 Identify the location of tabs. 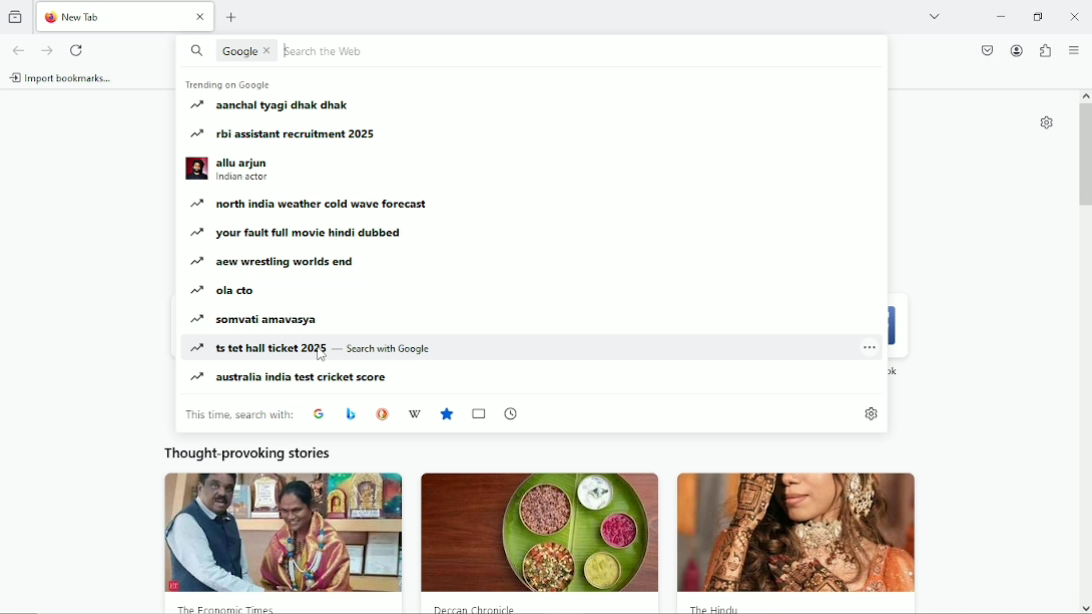
(480, 413).